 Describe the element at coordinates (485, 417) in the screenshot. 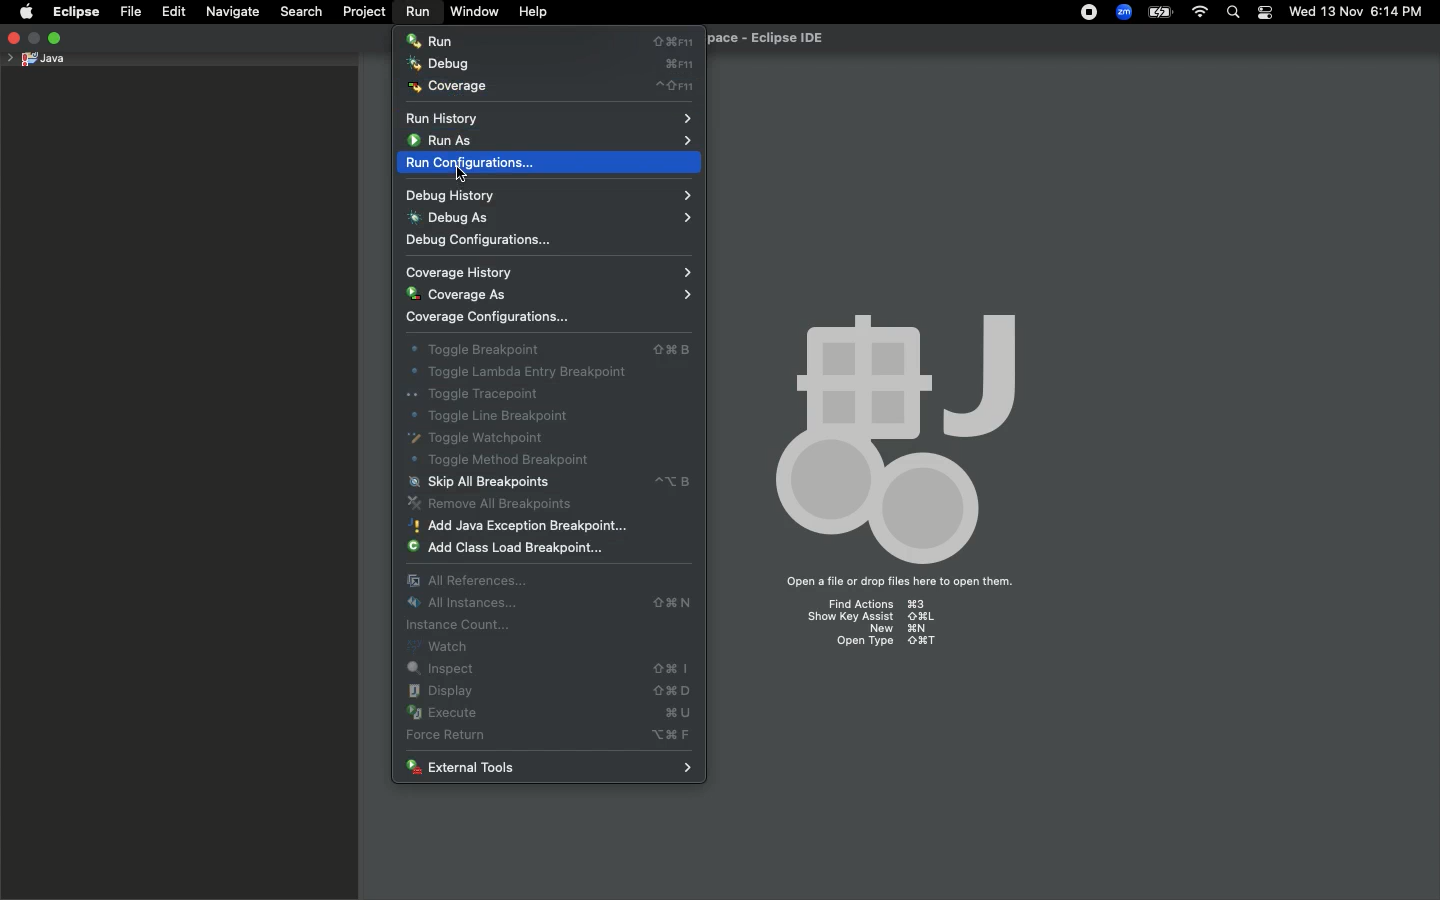

I see `Toggle line breakpoint` at that location.